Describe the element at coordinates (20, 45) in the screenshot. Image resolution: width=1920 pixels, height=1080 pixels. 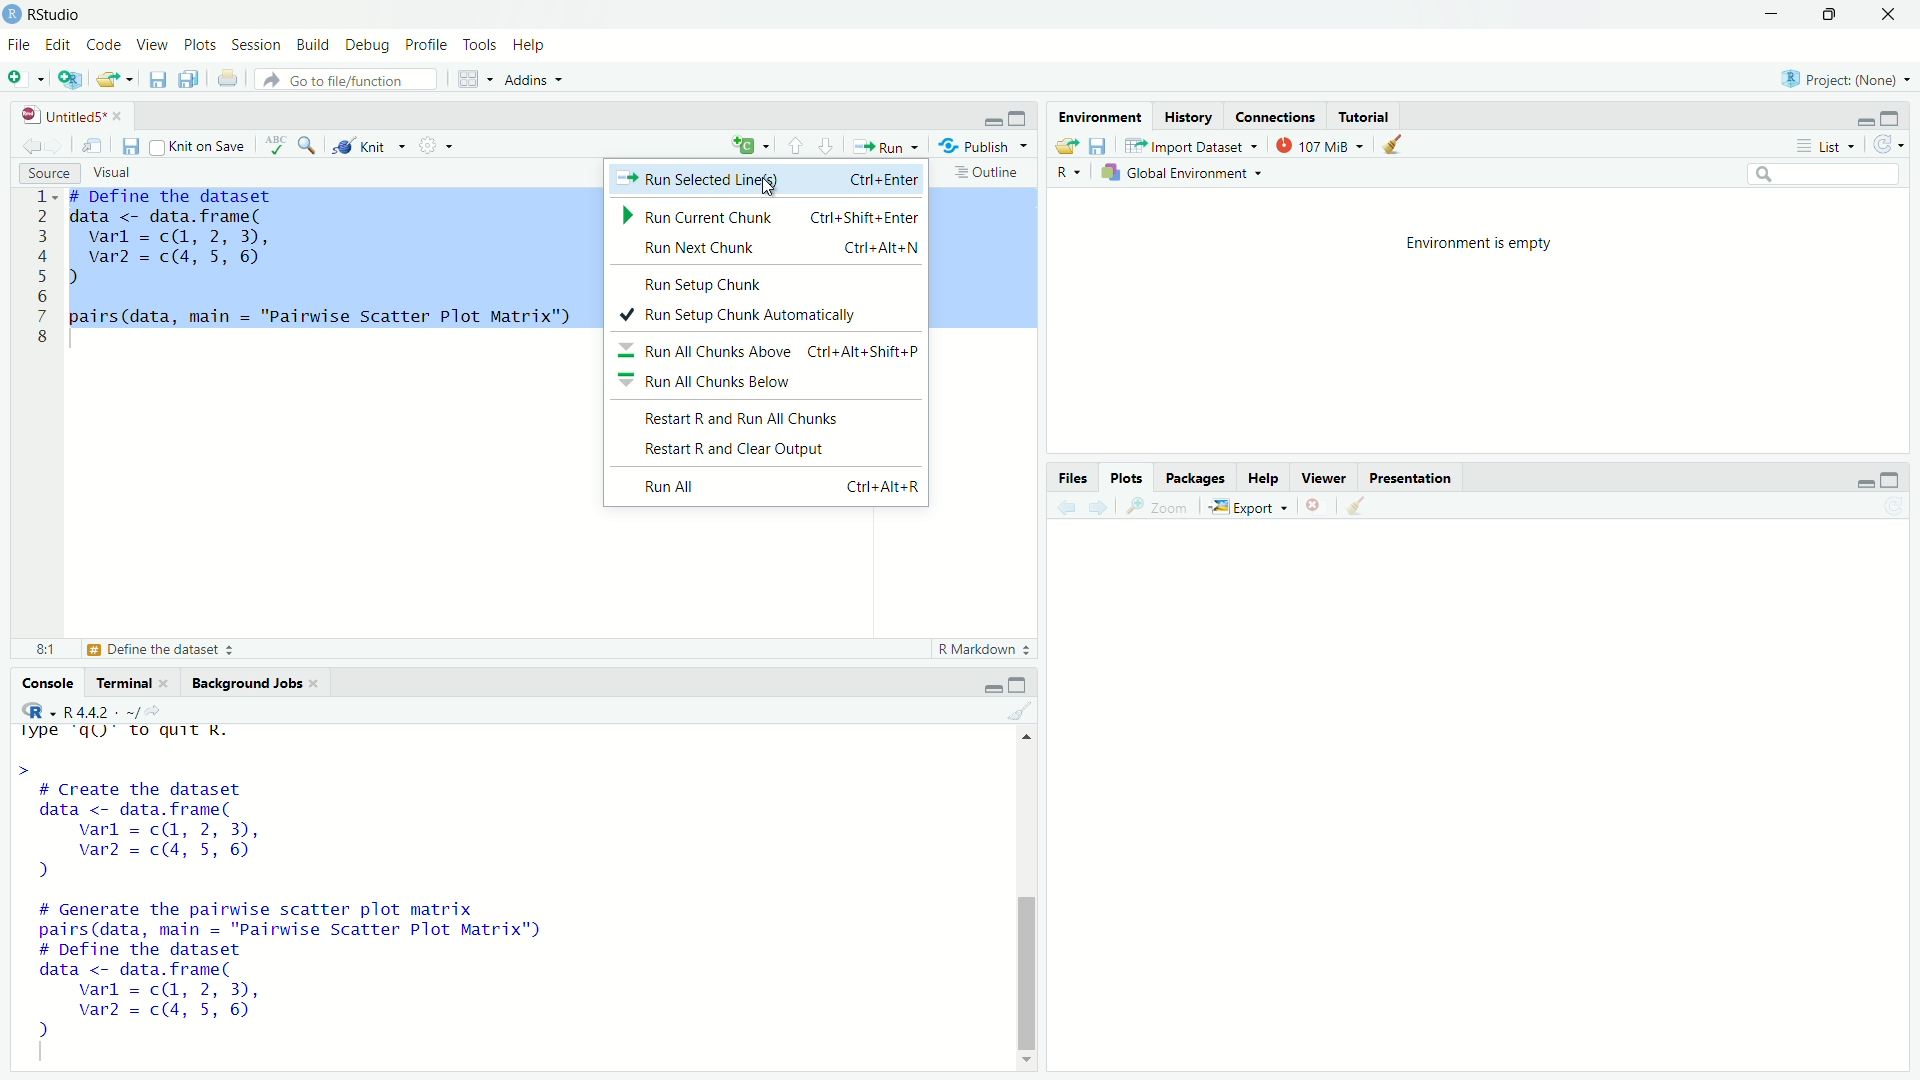
I see `File` at that location.